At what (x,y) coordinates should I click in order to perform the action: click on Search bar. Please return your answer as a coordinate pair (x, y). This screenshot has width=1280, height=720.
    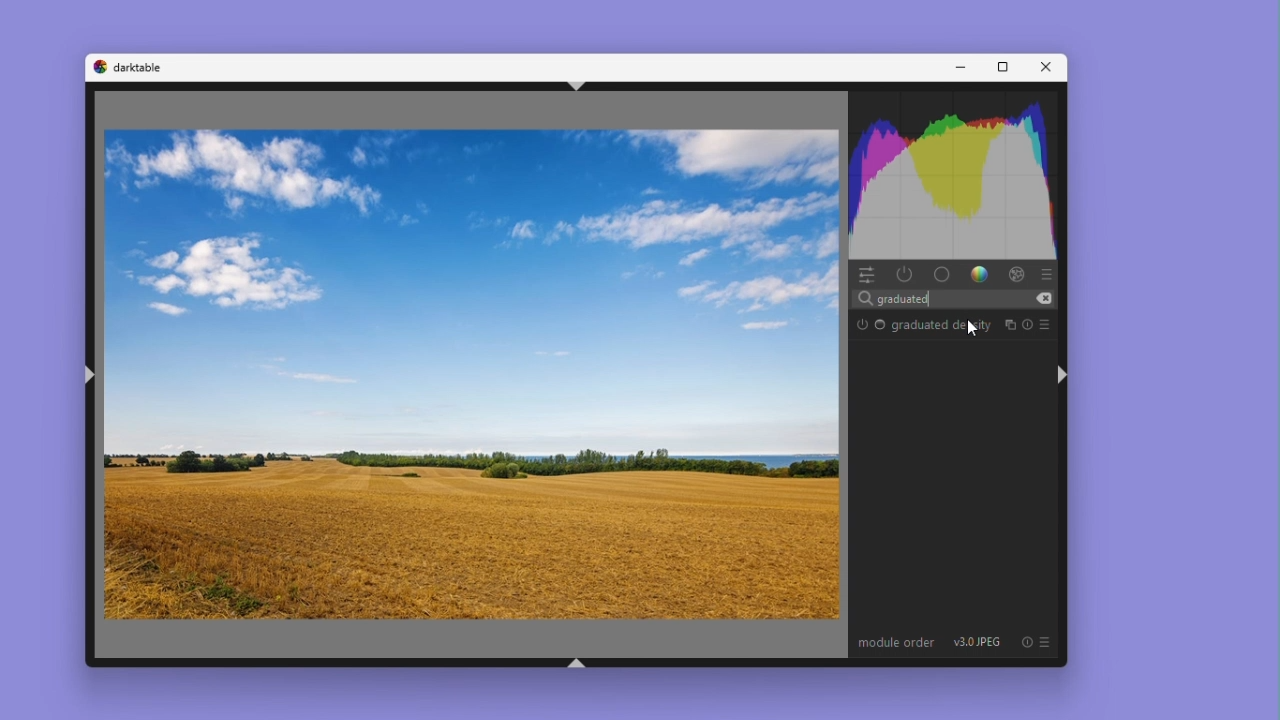
    Looking at the image, I should click on (958, 297).